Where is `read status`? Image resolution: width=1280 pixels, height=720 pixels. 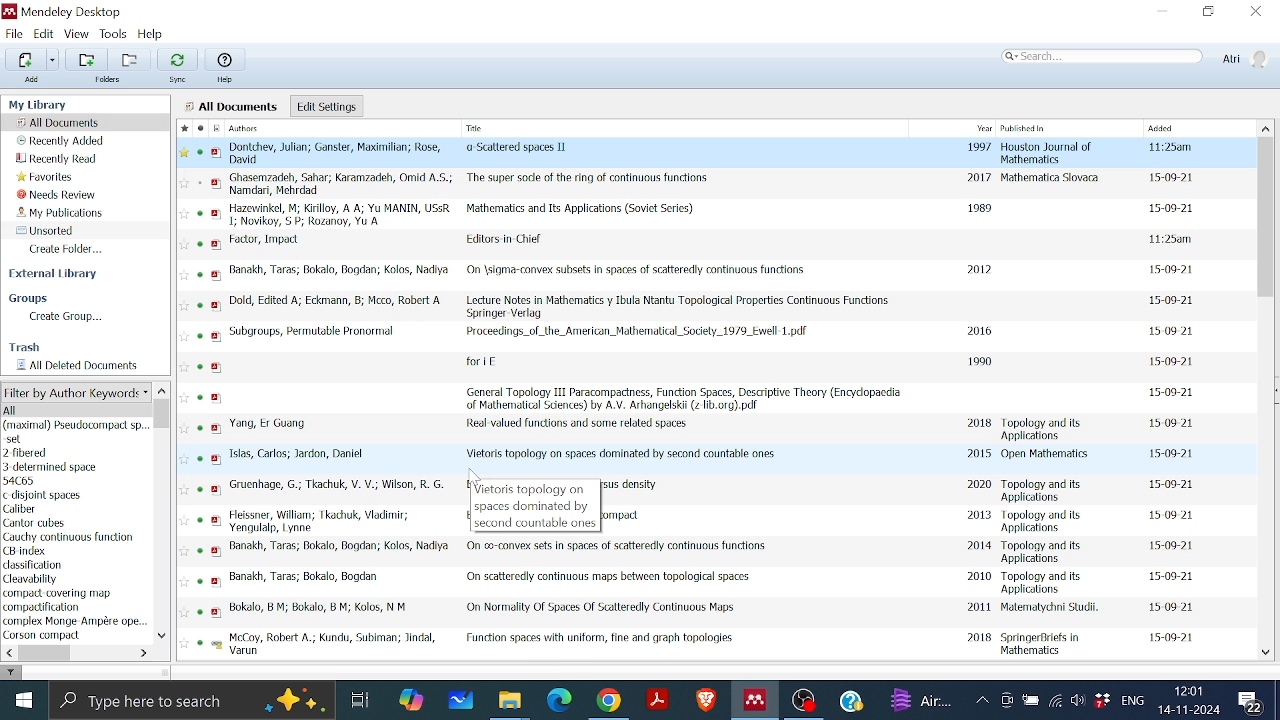 read status is located at coordinates (202, 246).